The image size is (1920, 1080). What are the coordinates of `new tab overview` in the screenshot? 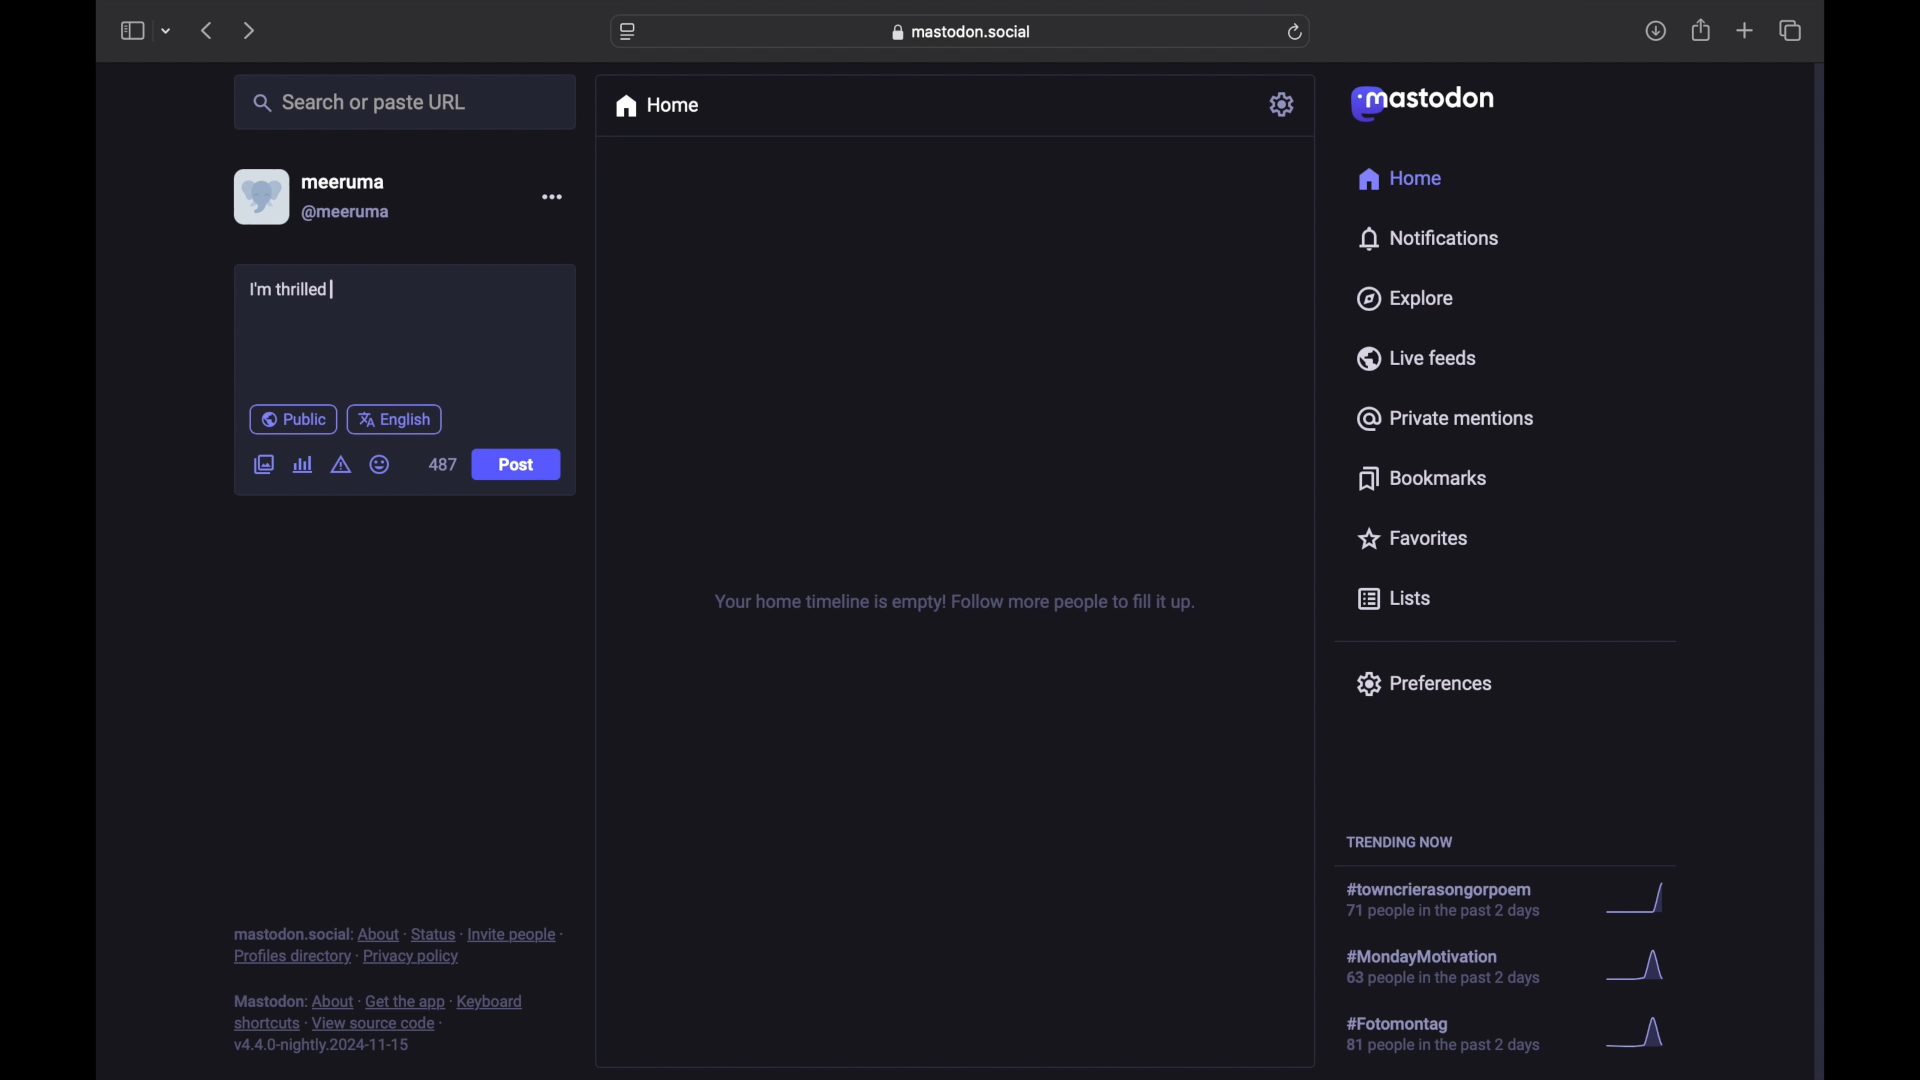 It's located at (1745, 30).